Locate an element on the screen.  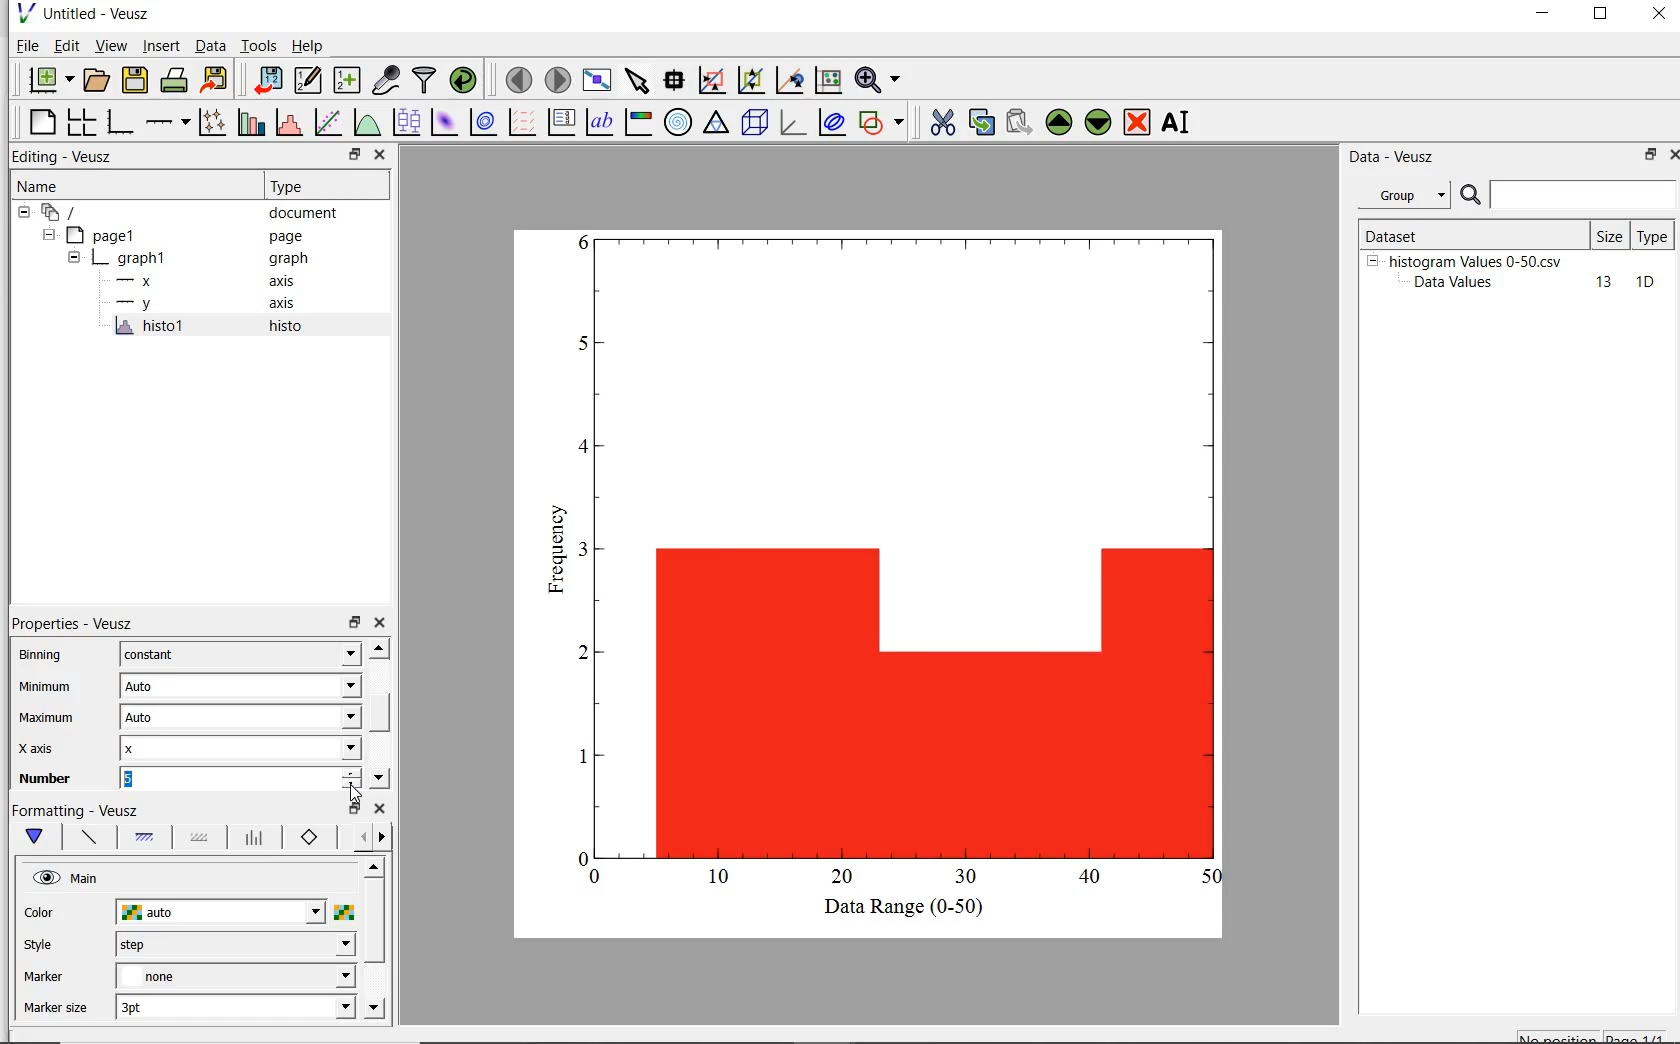
plot key is located at coordinates (561, 121).